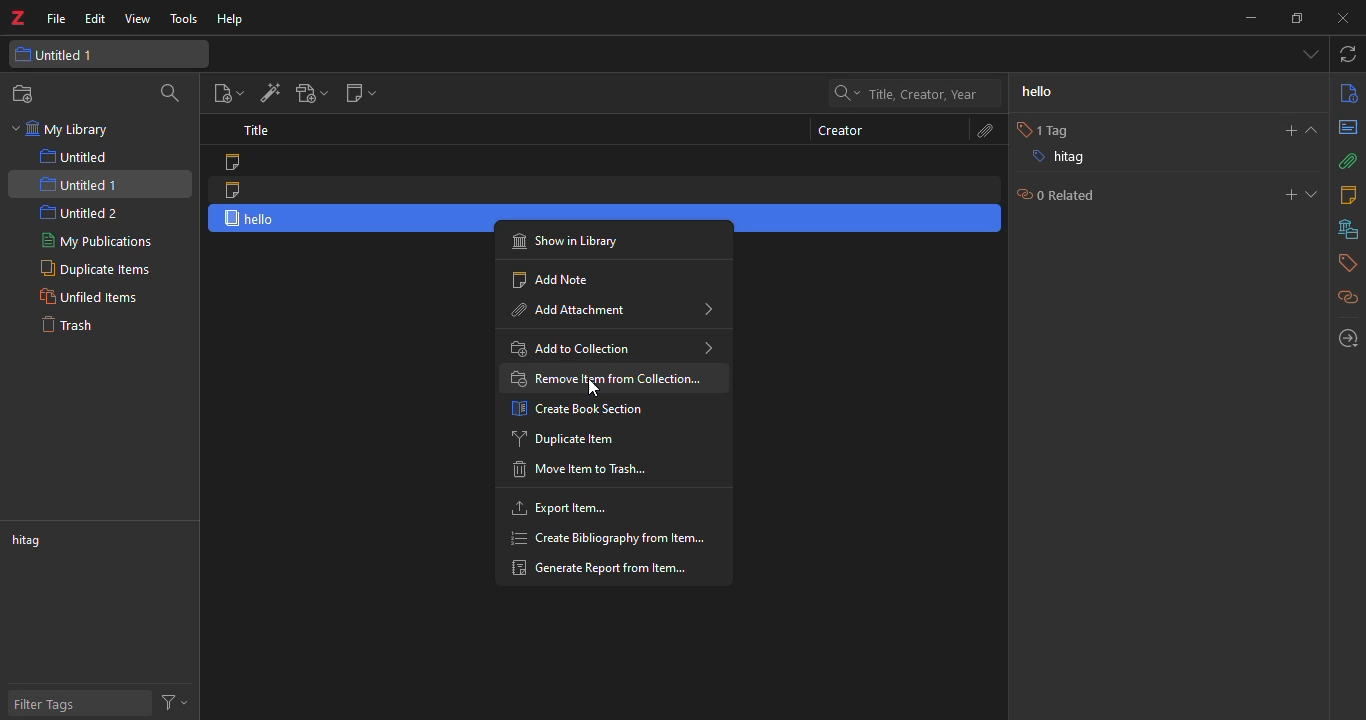 The width and height of the screenshot is (1366, 720). Describe the element at coordinates (1038, 131) in the screenshot. I see `1 tag` at that location.